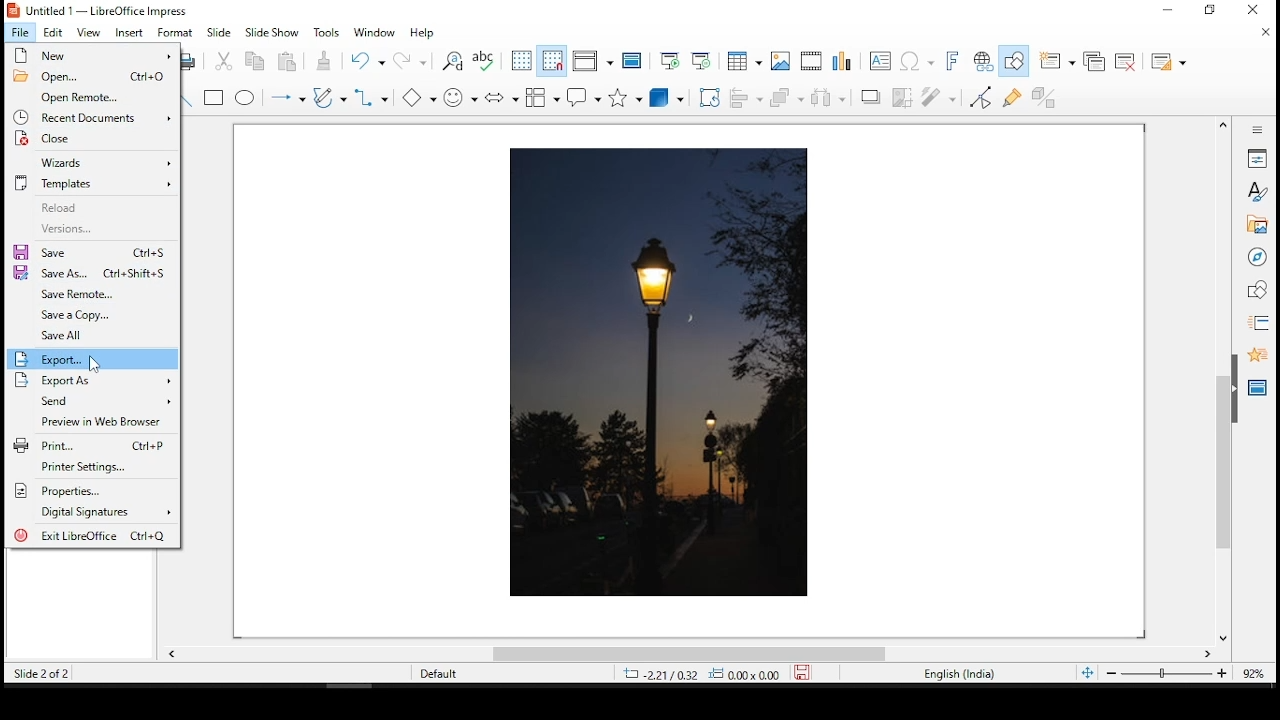  Describe the element at coordinates (94, 467) in the screenshot. I see `printer settings` at that location.